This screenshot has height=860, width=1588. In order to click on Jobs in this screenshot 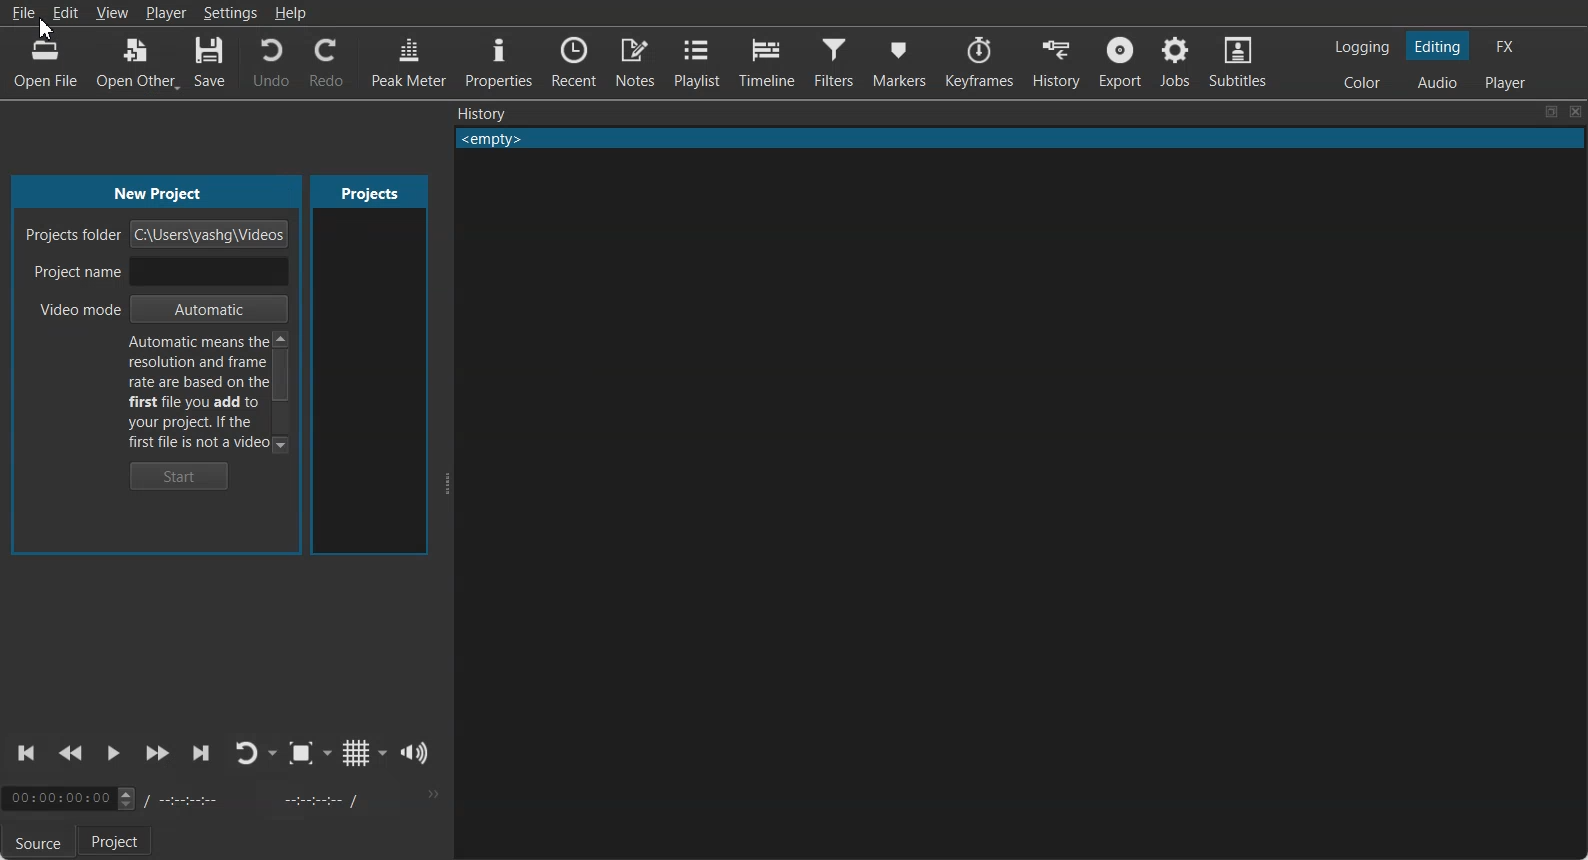, I will do `click(1174, 61)`.